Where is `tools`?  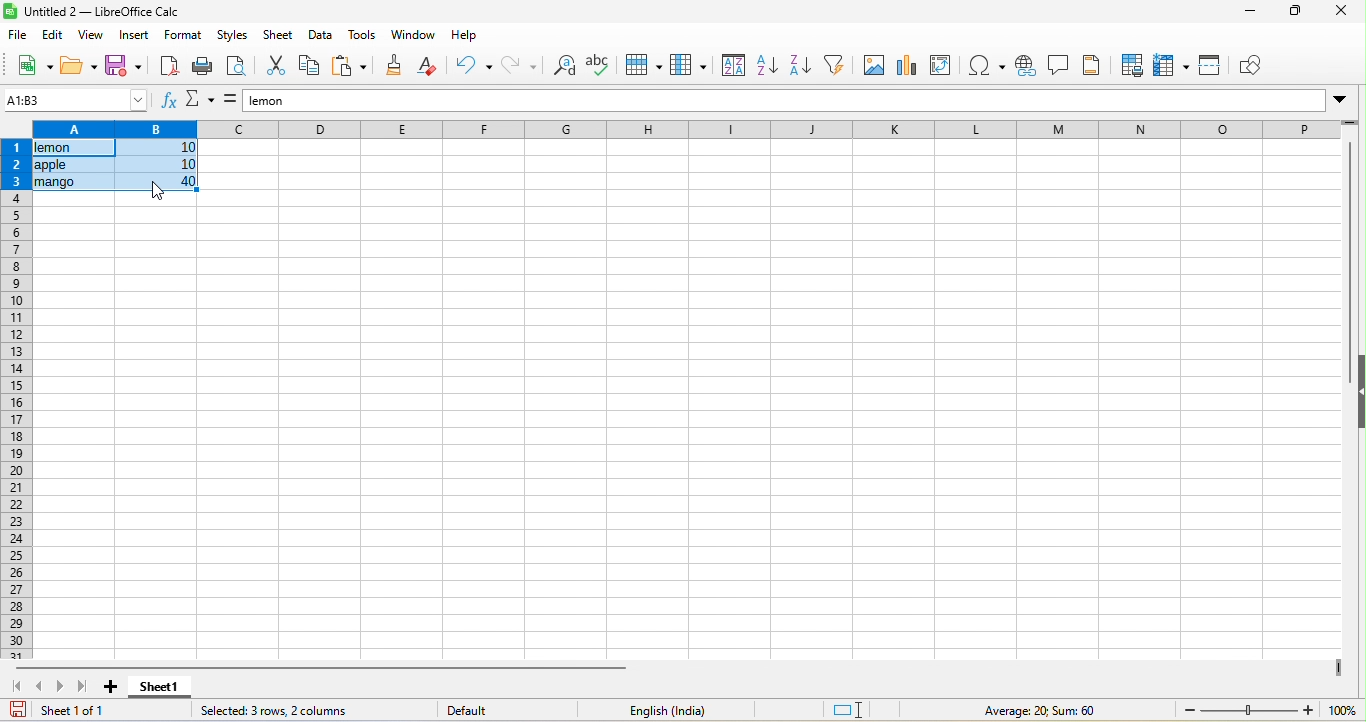 tools is located at coordinates (364, 34).